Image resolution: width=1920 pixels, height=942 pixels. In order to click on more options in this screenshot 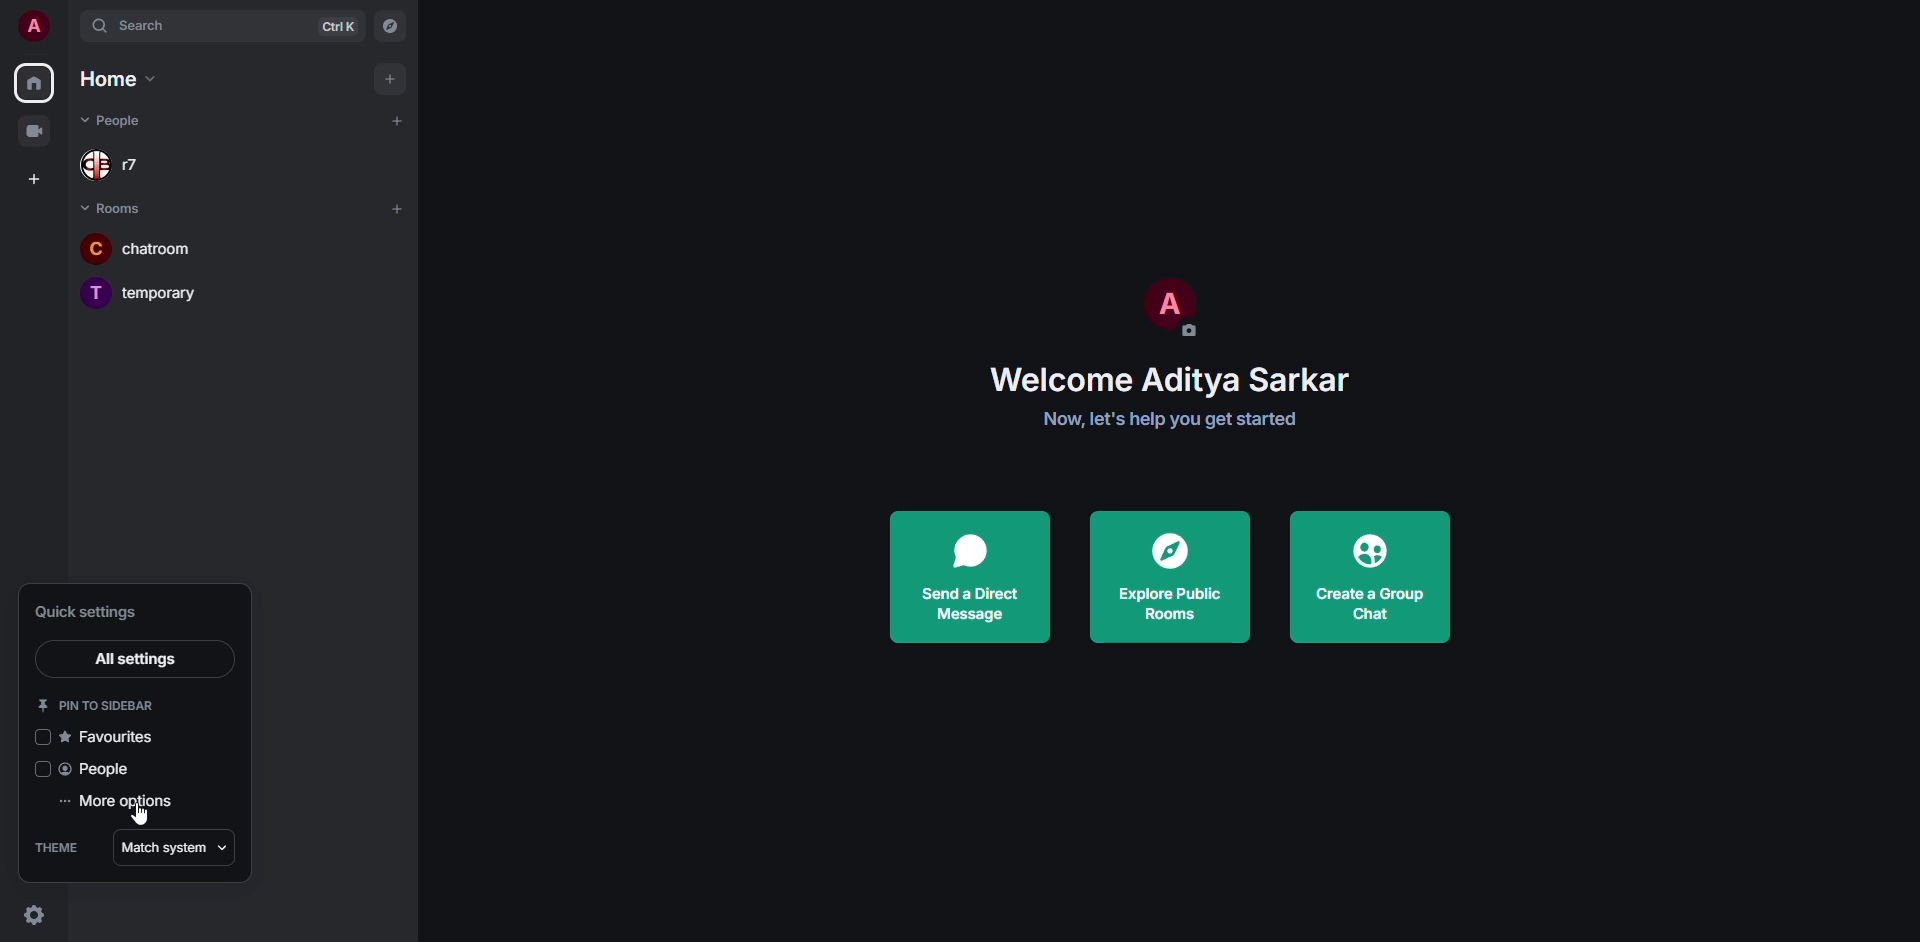, I will do `click(120, 802)`.